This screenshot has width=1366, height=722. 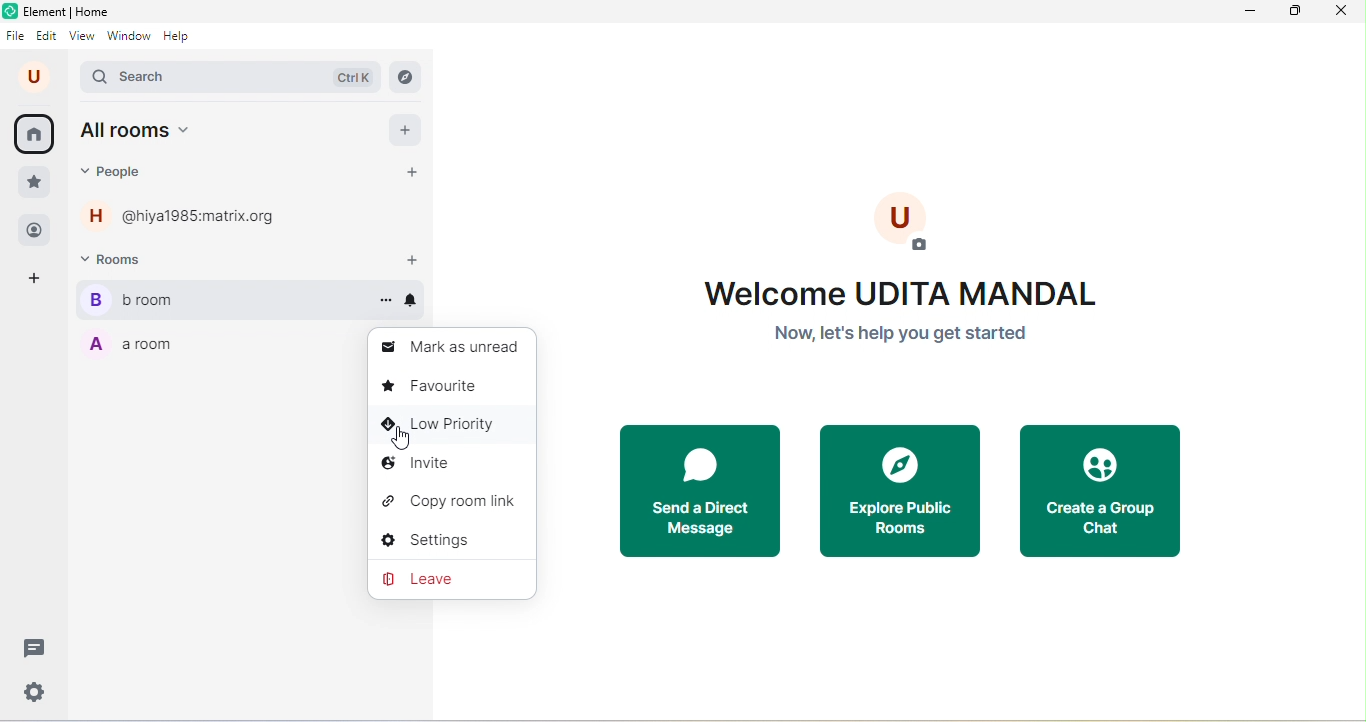 I want to click on add room, so click(x=415, y=260).